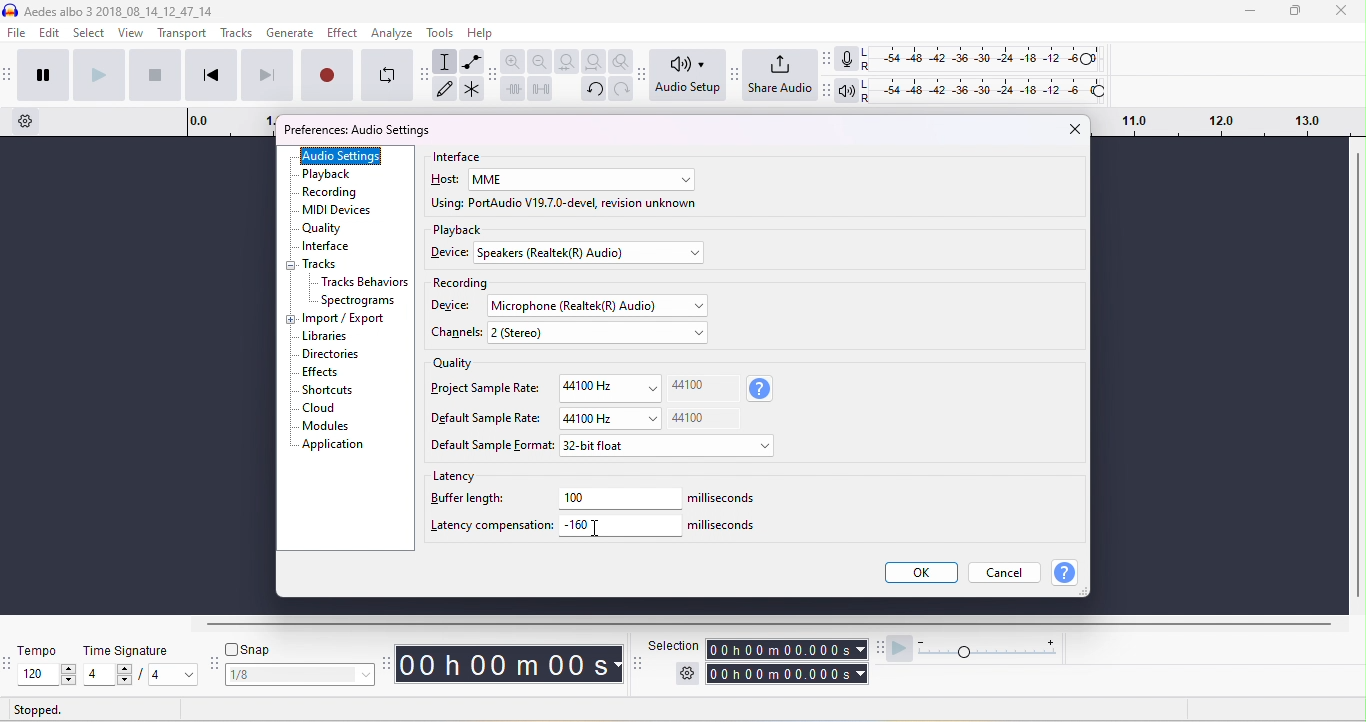  I want to click on select default sample format, so click(669, 449).